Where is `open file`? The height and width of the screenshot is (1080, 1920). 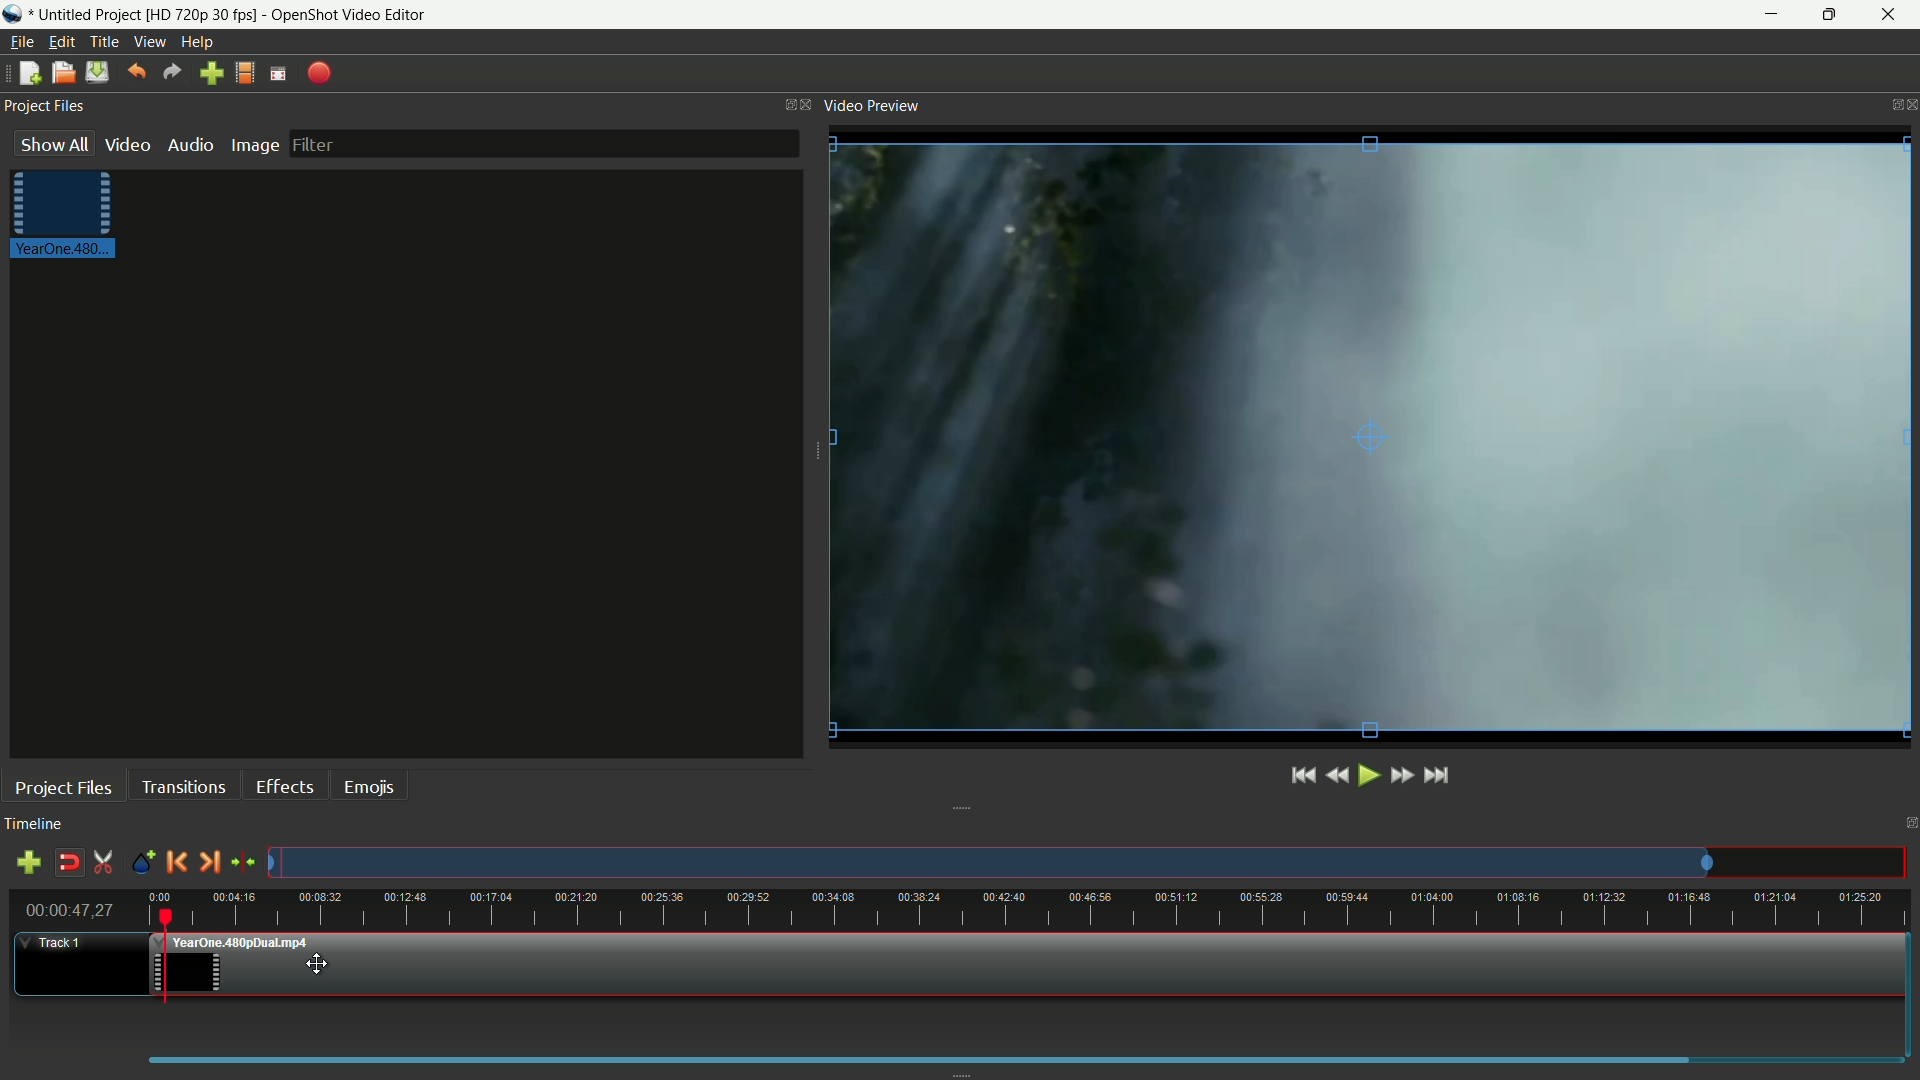
open file is located at coordinates (61, 72).